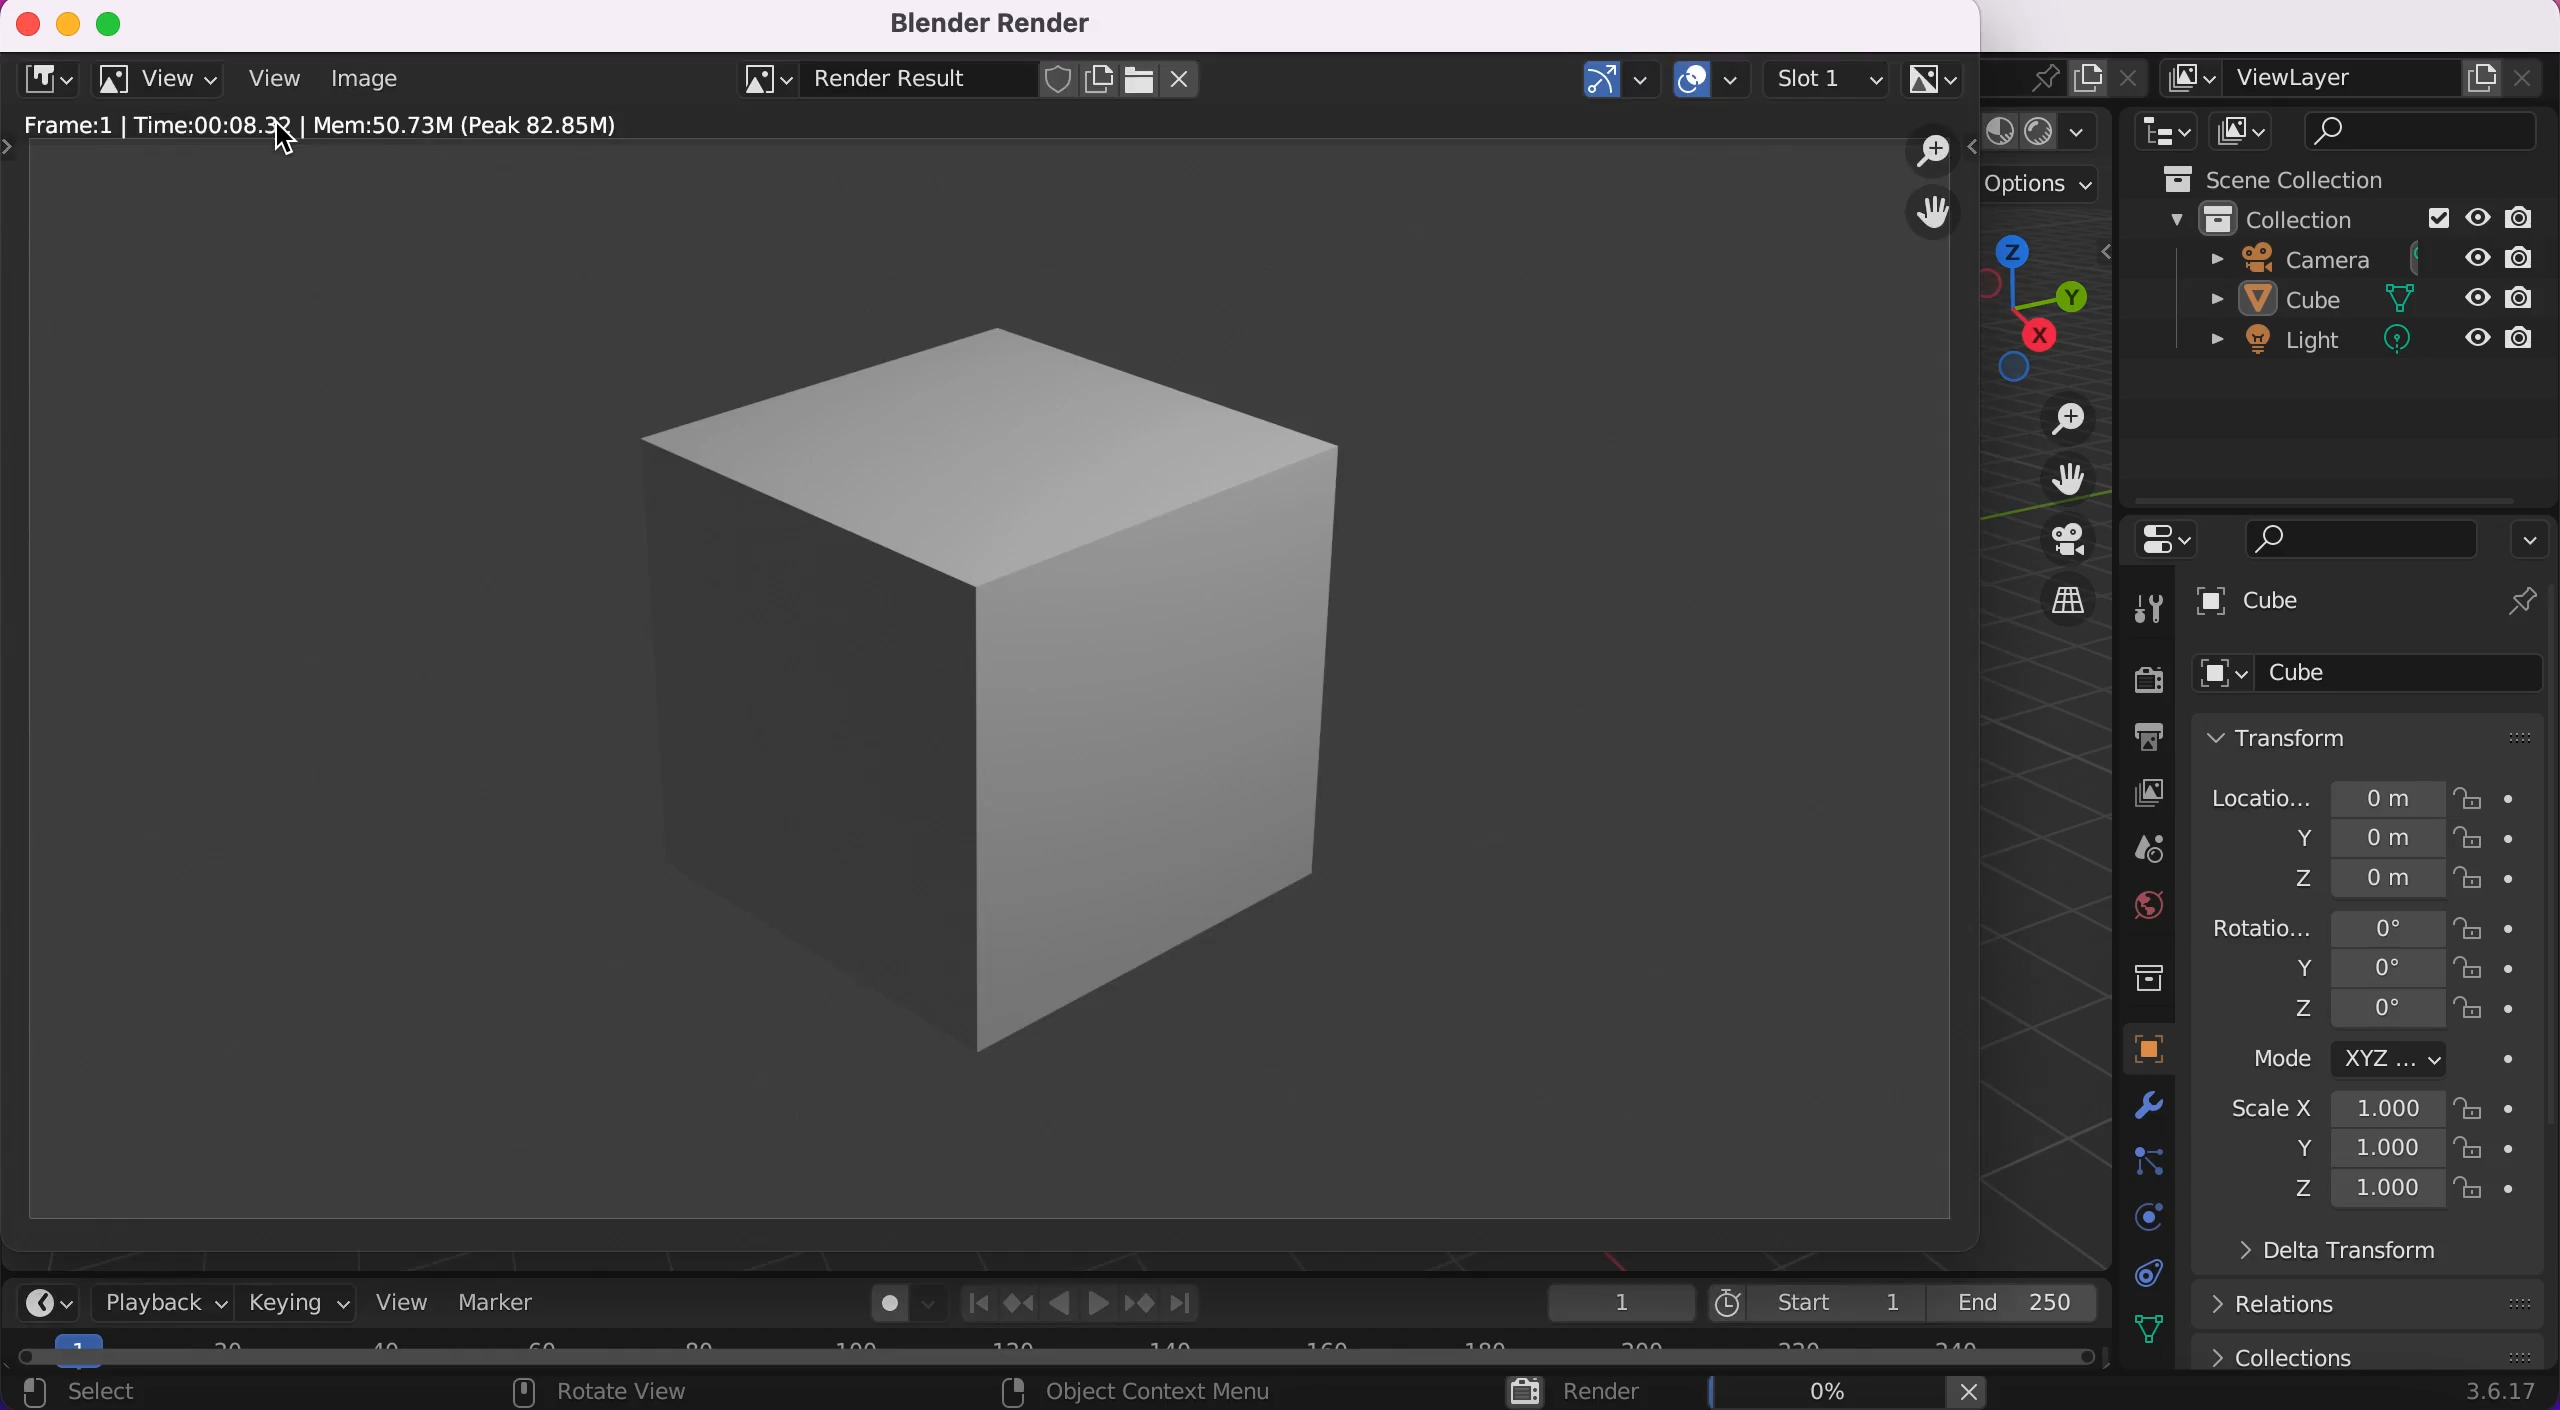 This screenshot has height=1410, width=2560. Describe the element at coordinates (2145, 1272) in the screenshot. I see `constraints` at that location.